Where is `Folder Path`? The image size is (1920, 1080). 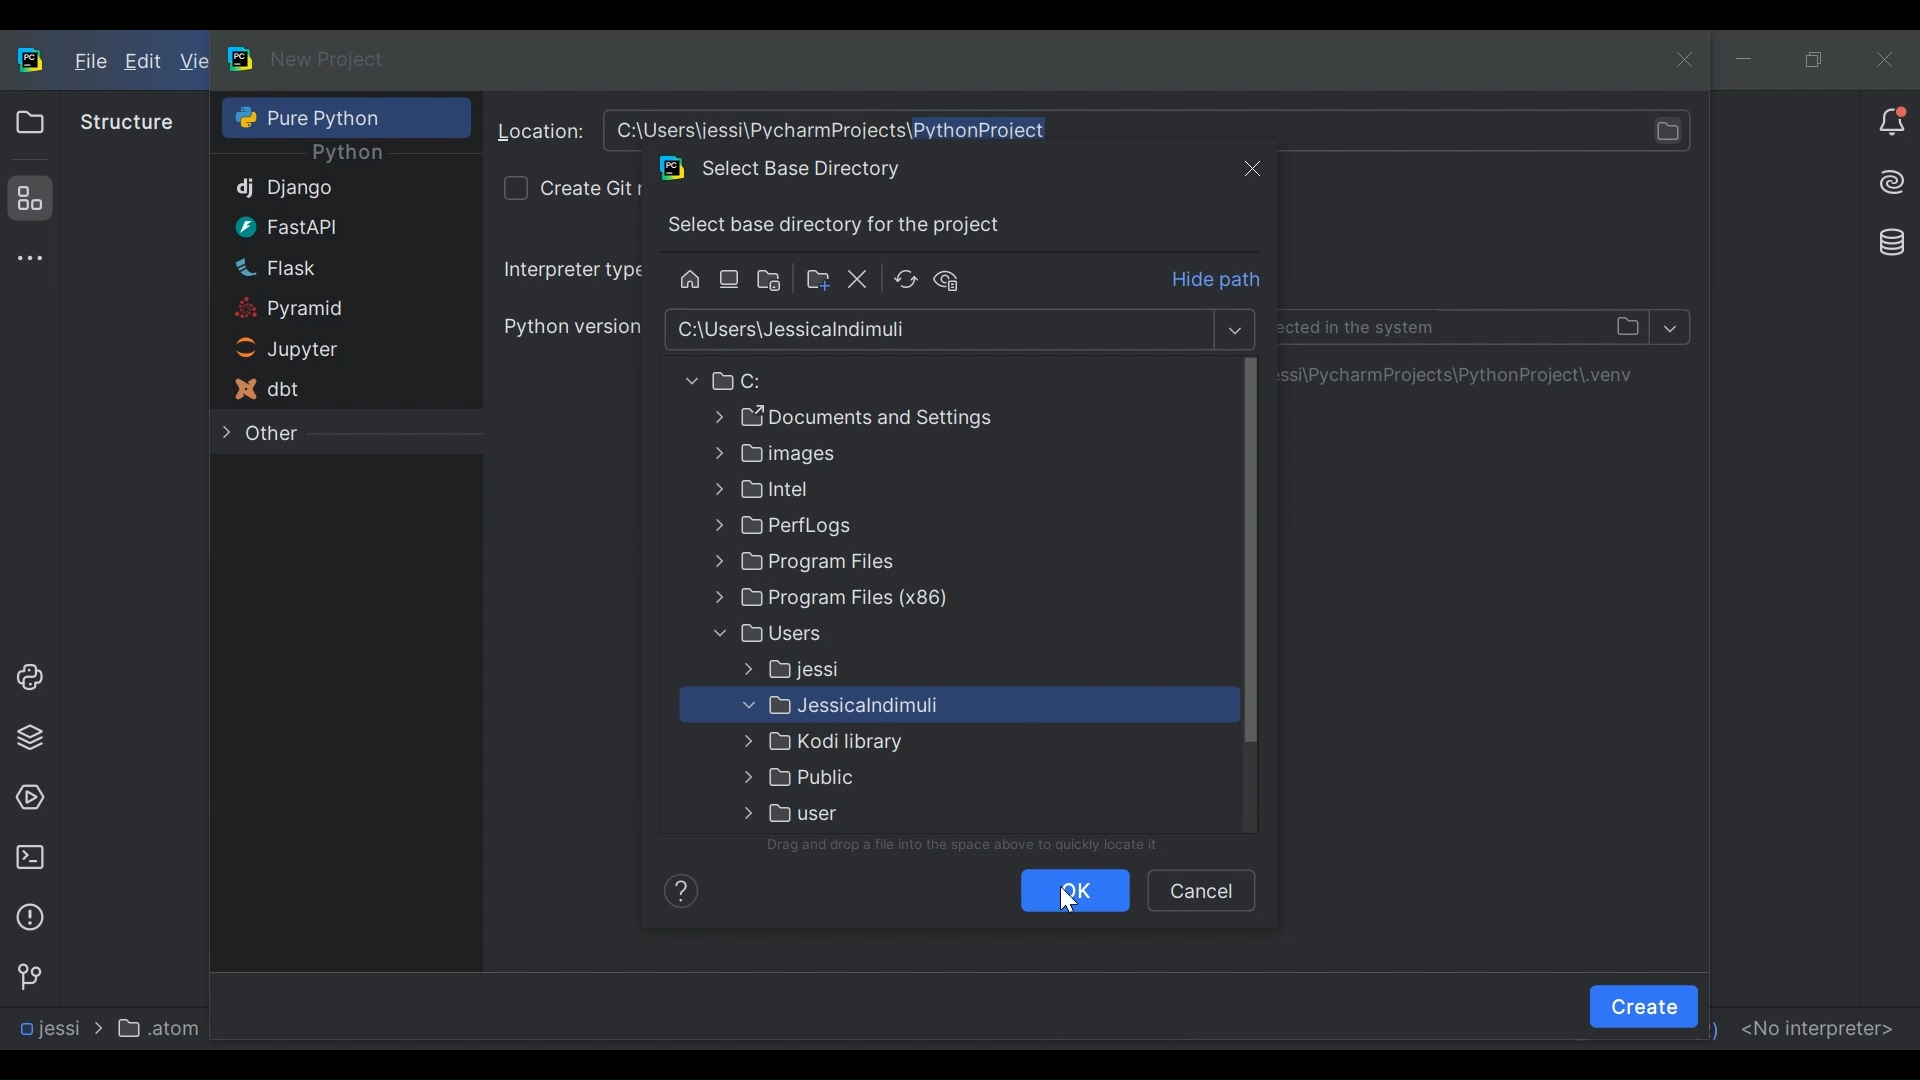
Folder Path is located at coordinates (875, 527).